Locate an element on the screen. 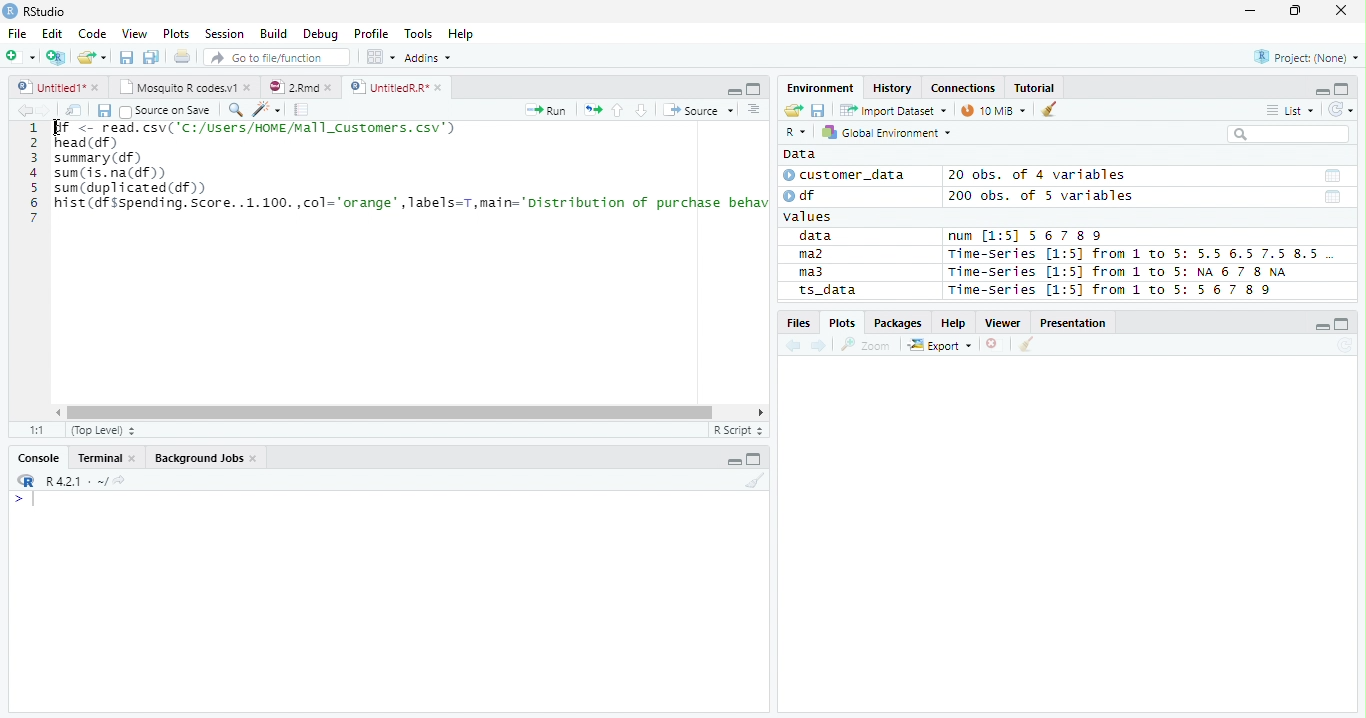 The image size is (1366, 718). Date is located at coordinates (1331, 176).